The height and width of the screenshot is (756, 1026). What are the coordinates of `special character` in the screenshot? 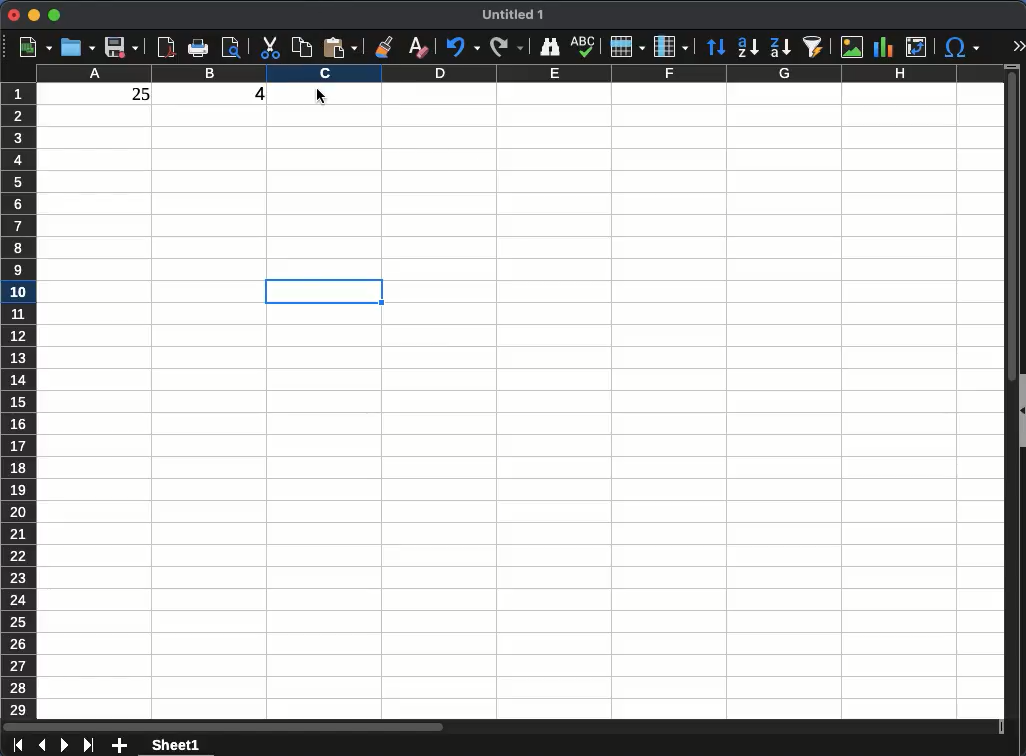 It's located at (964, 48).